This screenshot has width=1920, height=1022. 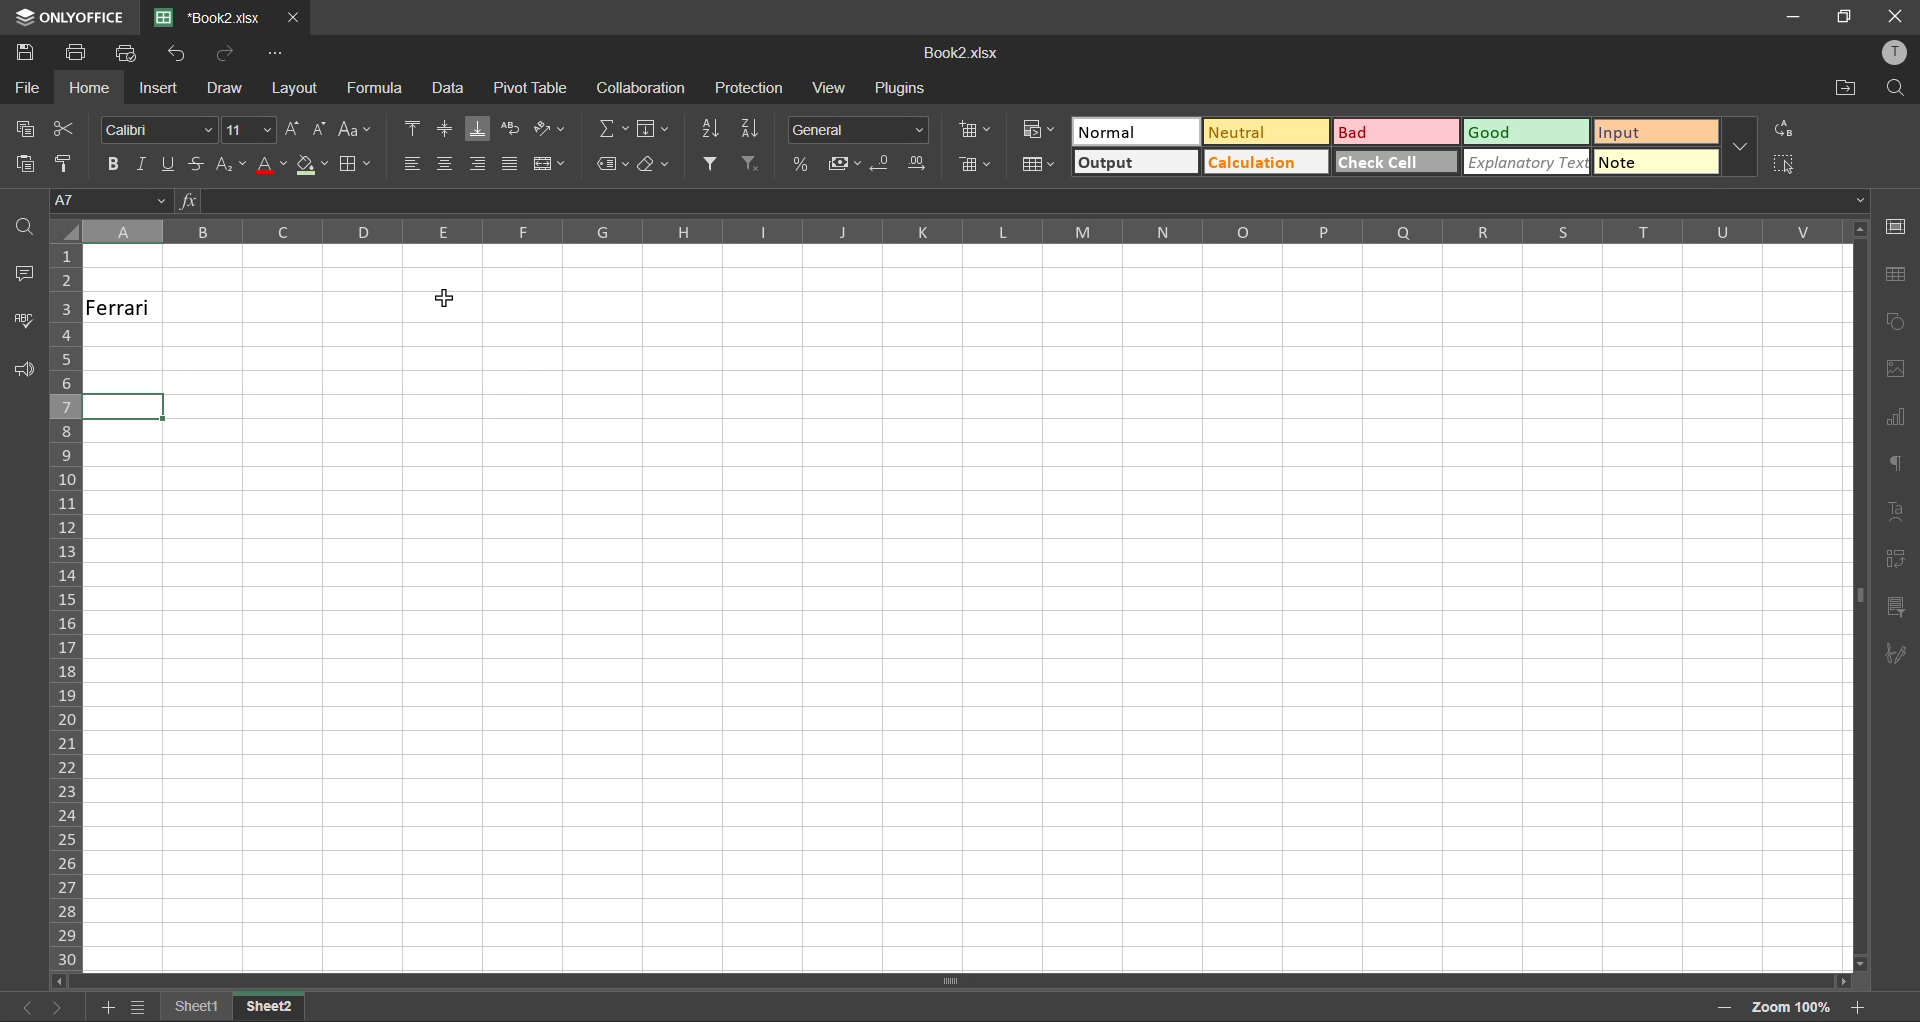 What do you see at coordinates (92, 90) in the screenshot?
I see `home` at bounding box center [92, 90].